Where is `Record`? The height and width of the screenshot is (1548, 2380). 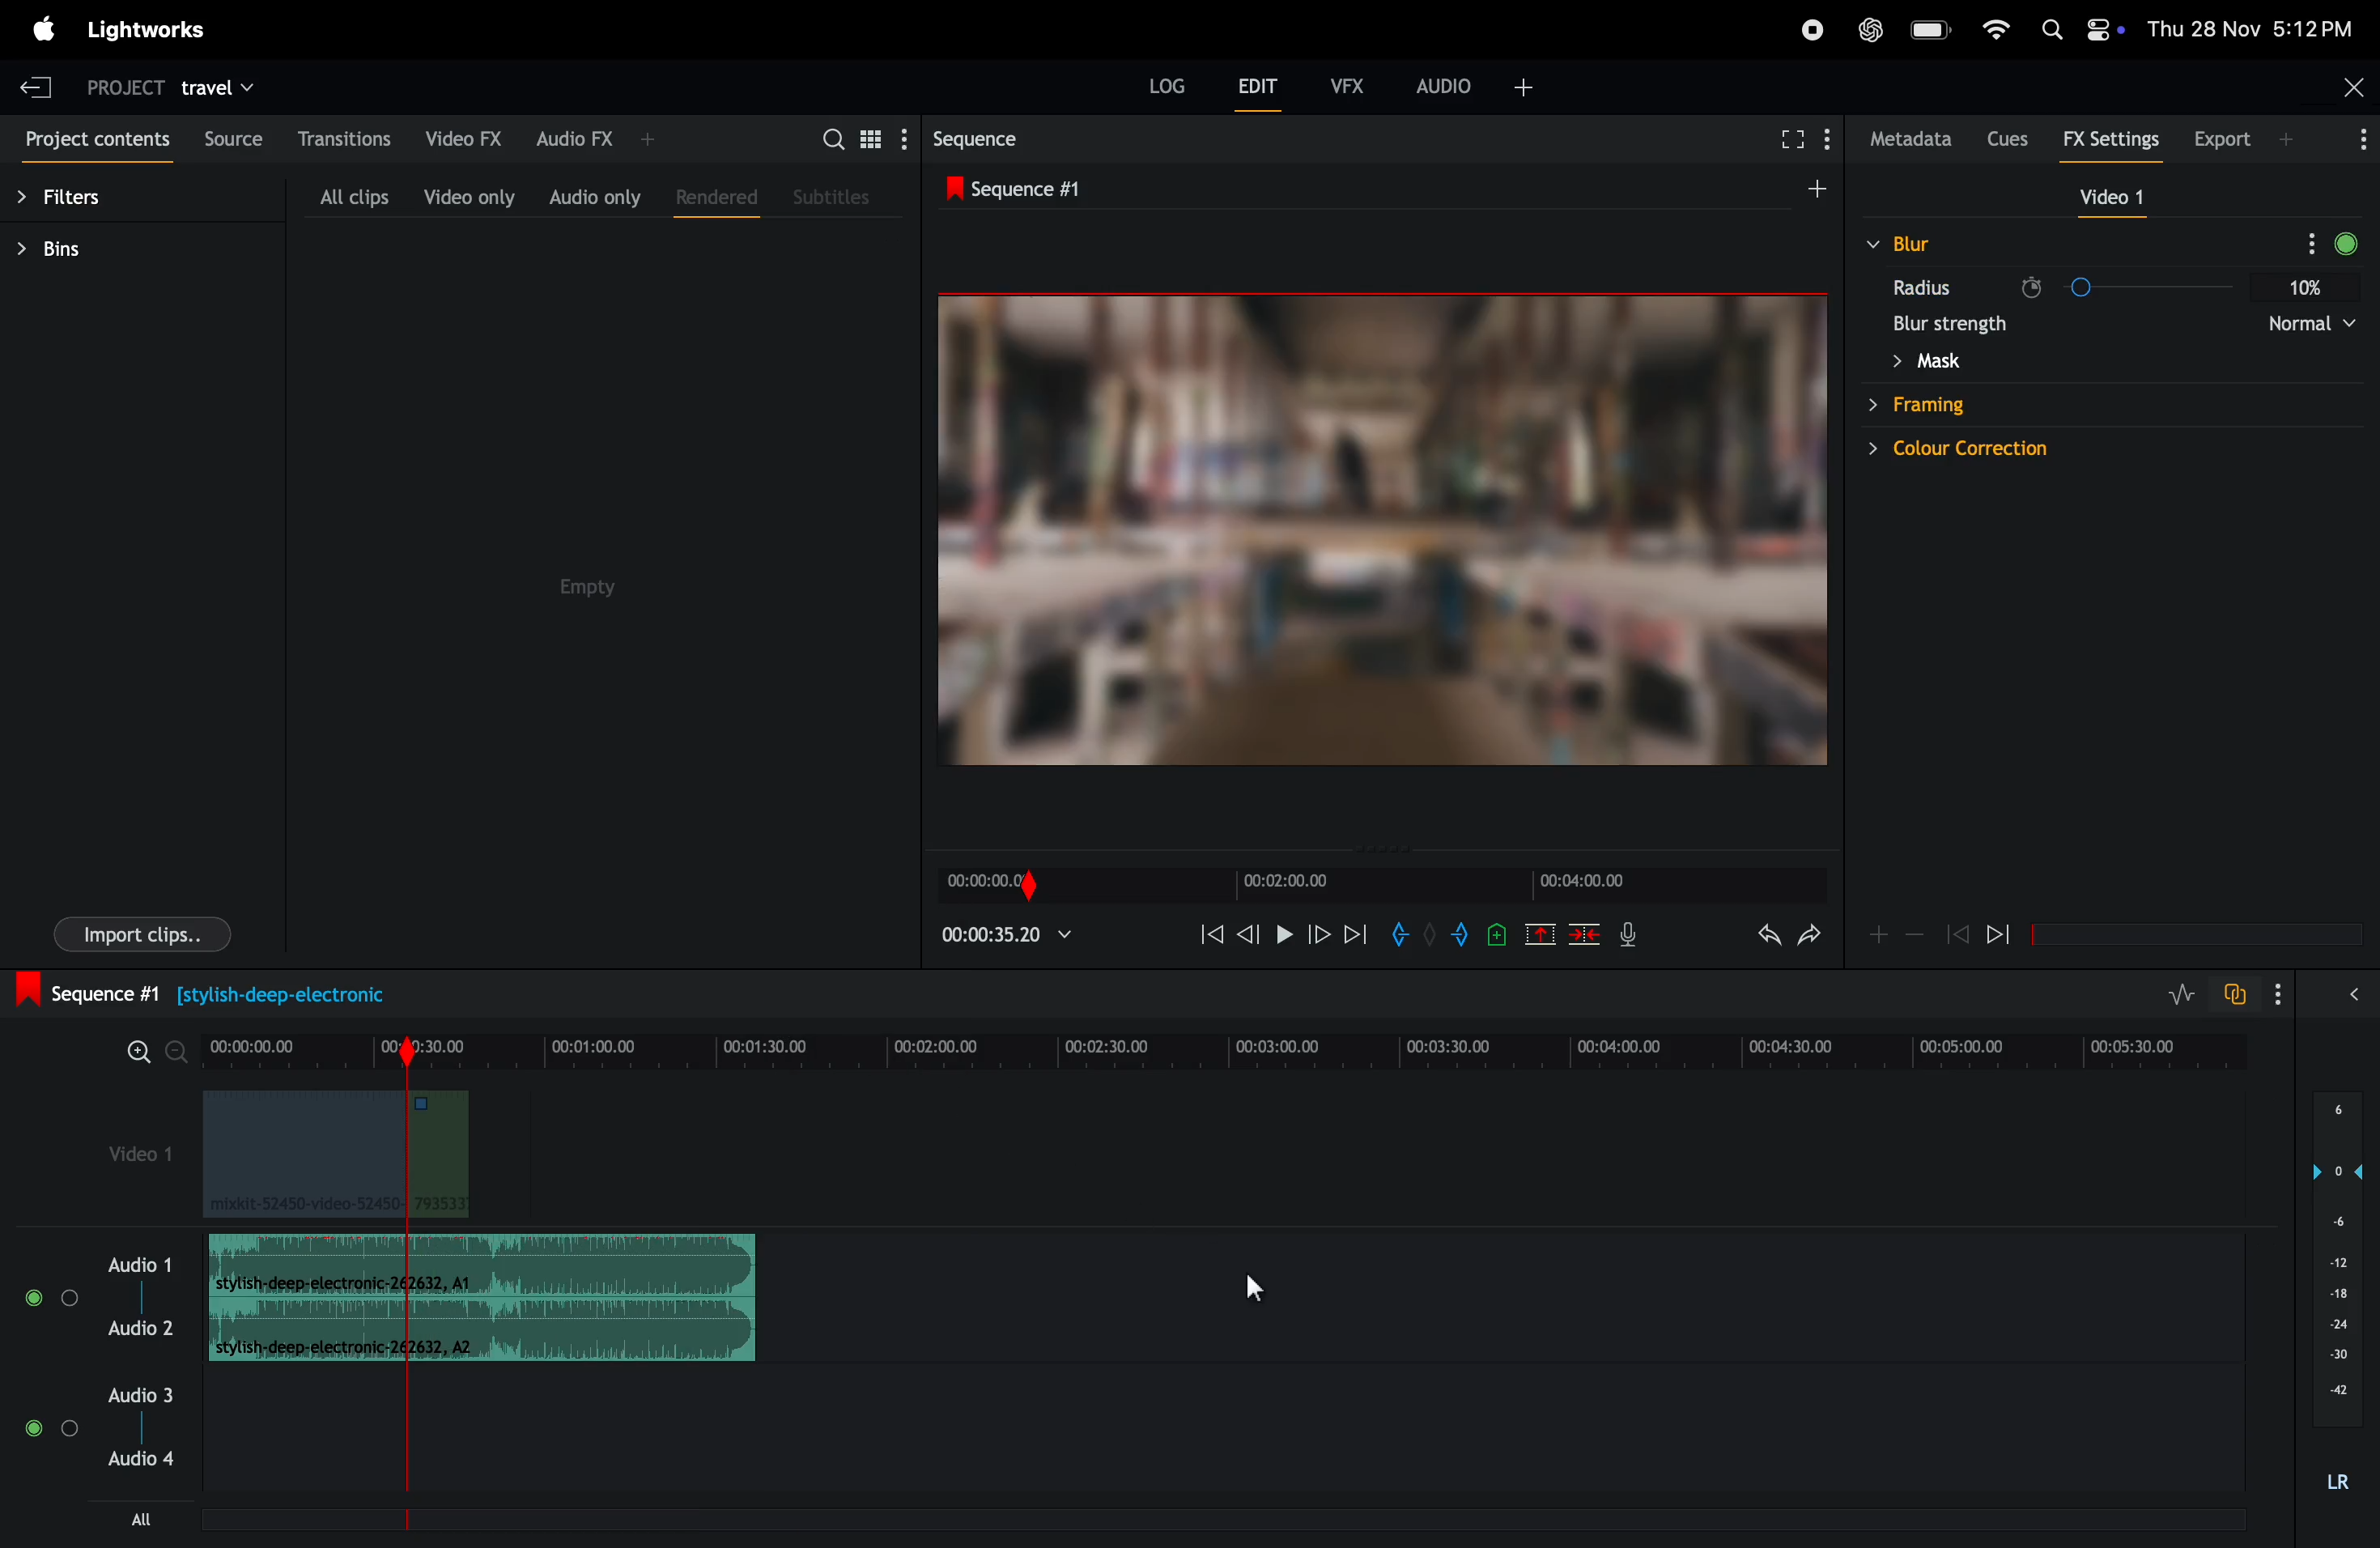
Record is located at coordinates (2351, 243).